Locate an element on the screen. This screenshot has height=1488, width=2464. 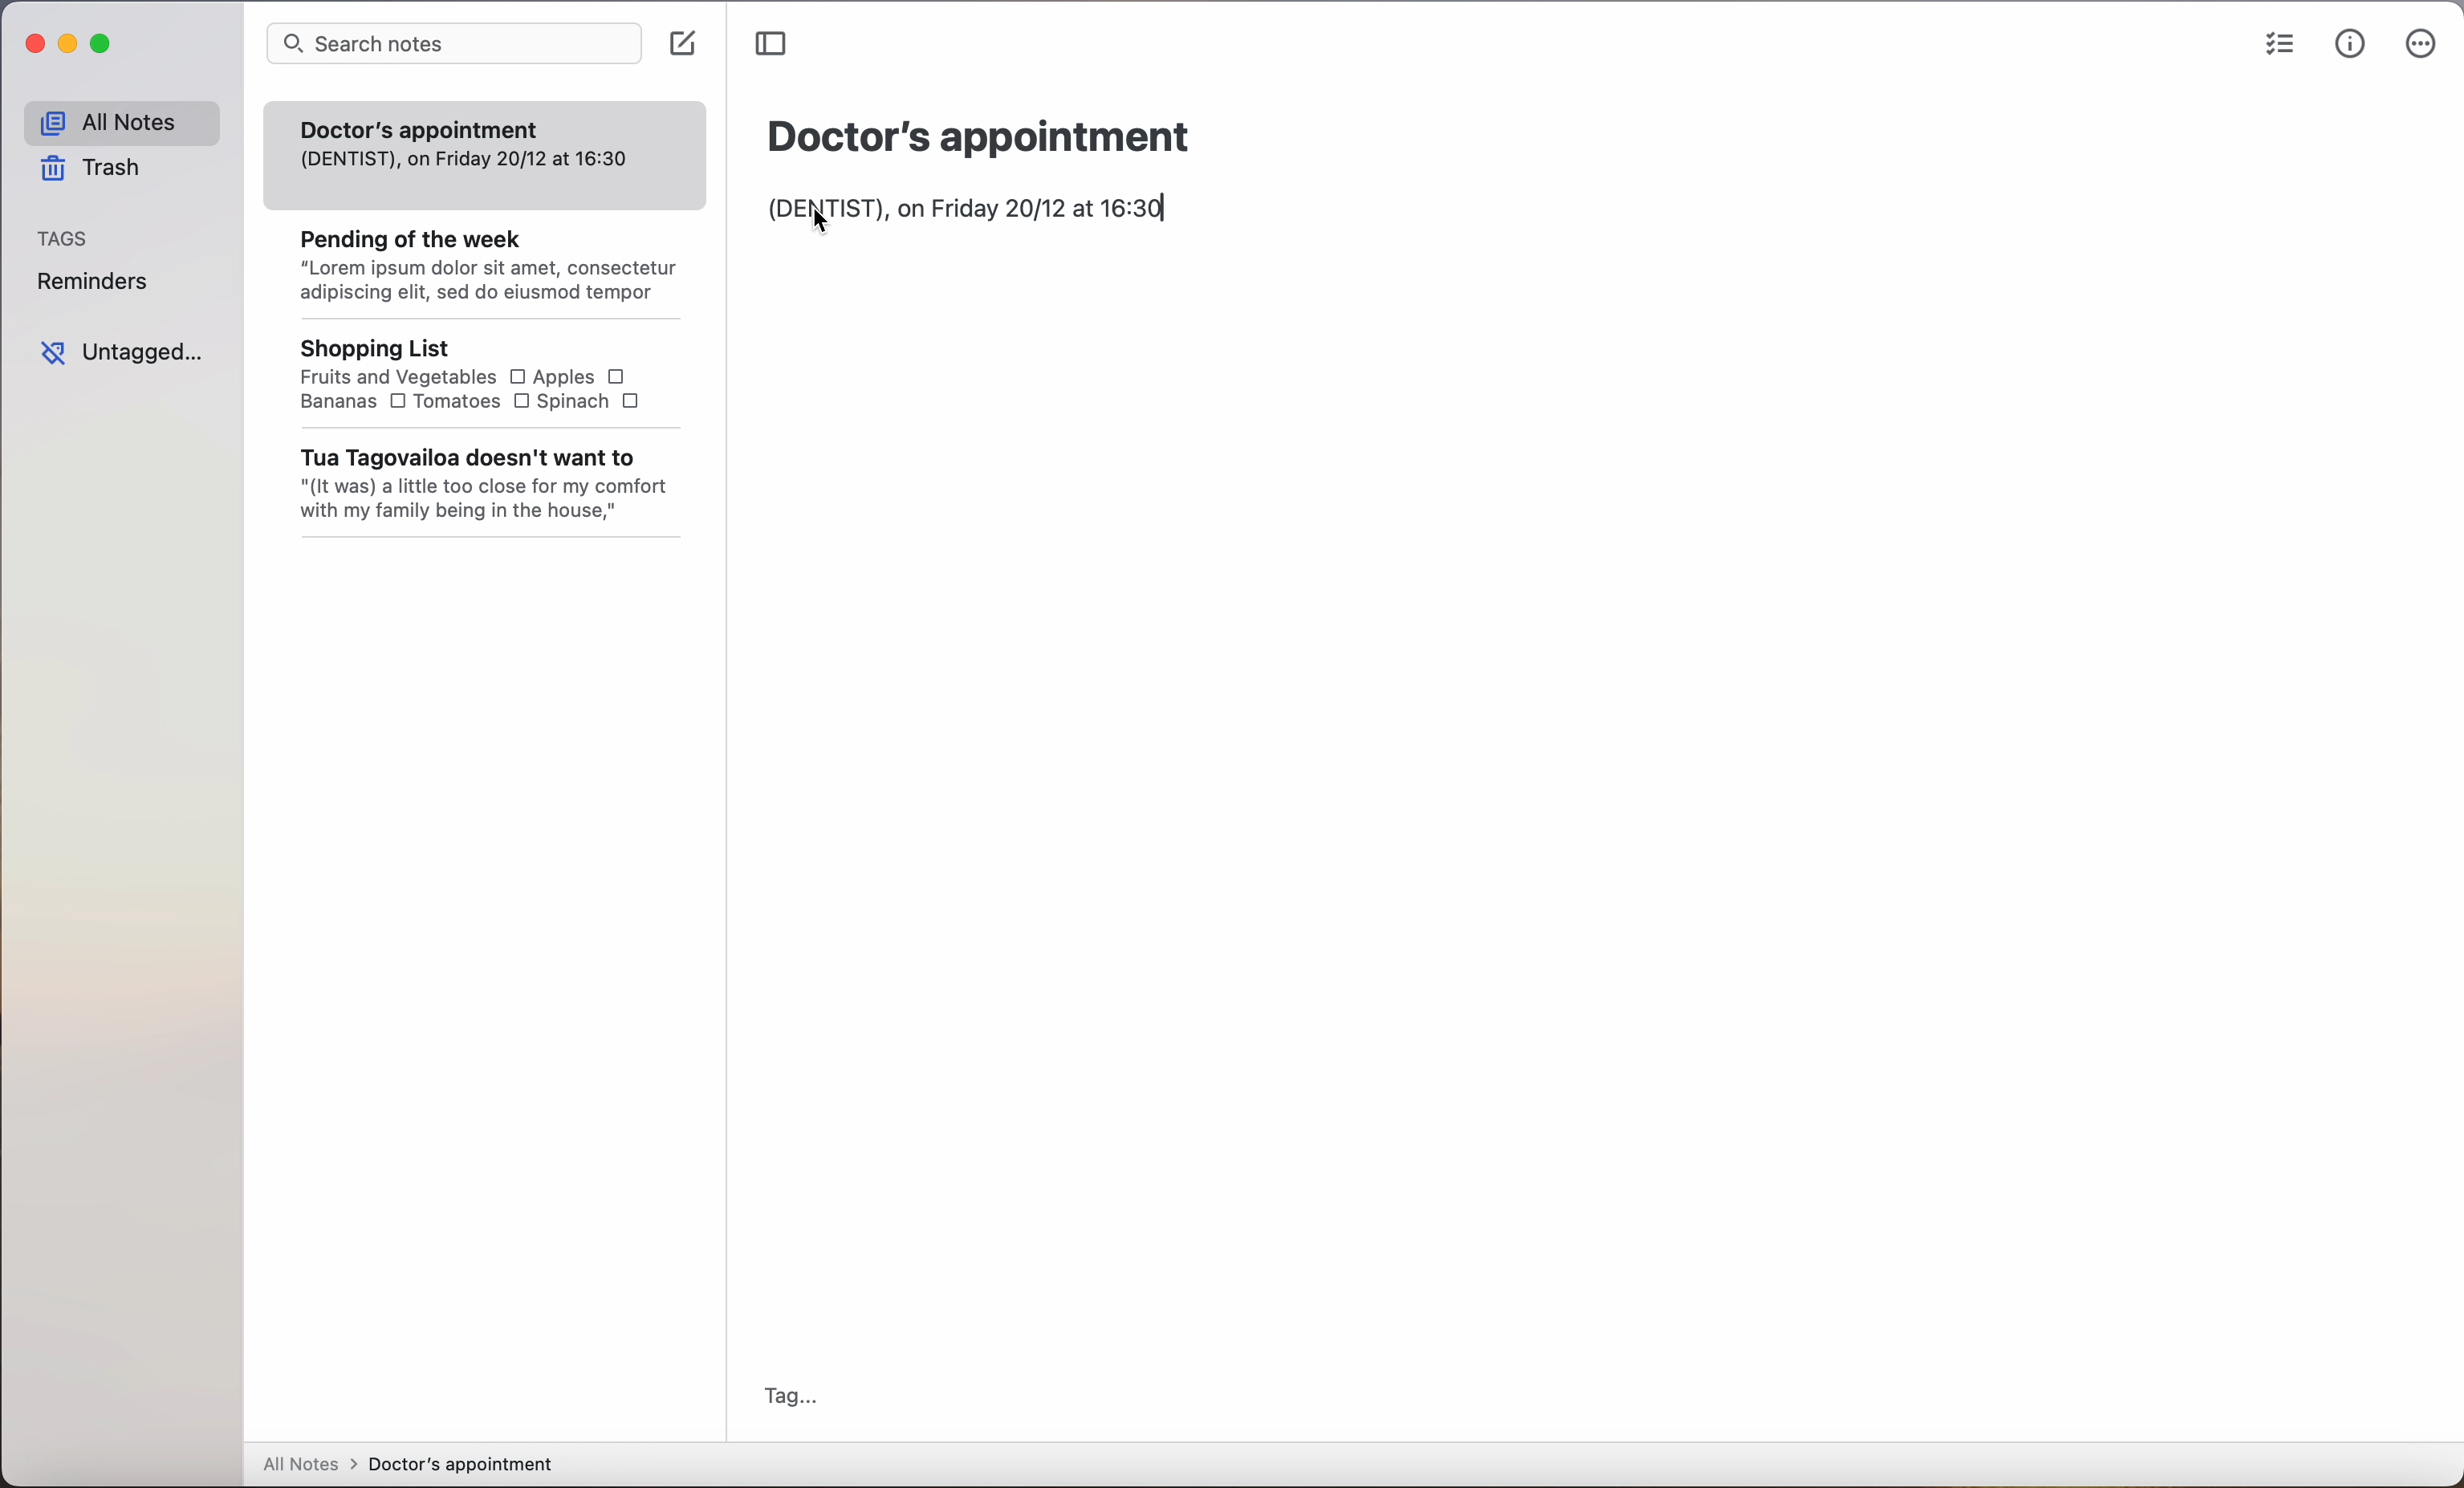
tag is located at coordinates (790, 1393).